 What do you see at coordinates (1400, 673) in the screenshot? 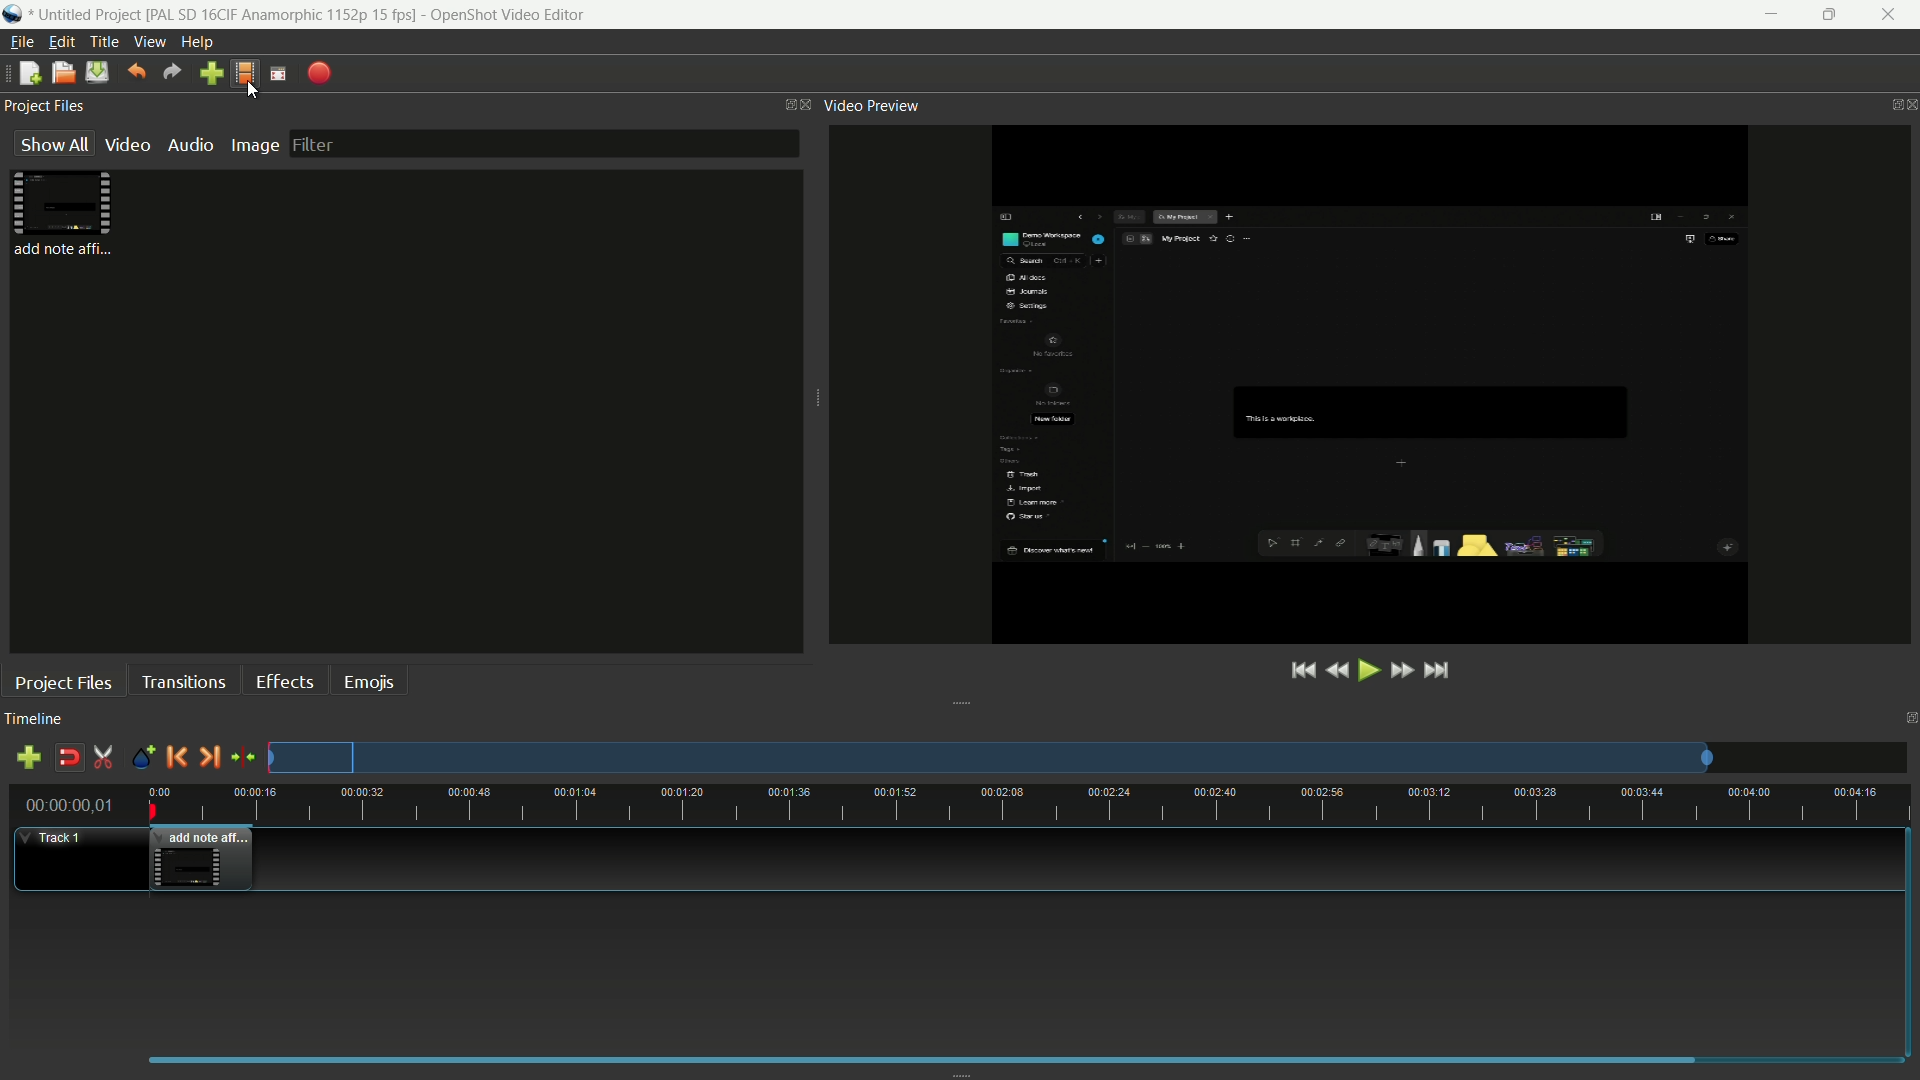
I see `fast sorward` at bounding box center [1400, 673].